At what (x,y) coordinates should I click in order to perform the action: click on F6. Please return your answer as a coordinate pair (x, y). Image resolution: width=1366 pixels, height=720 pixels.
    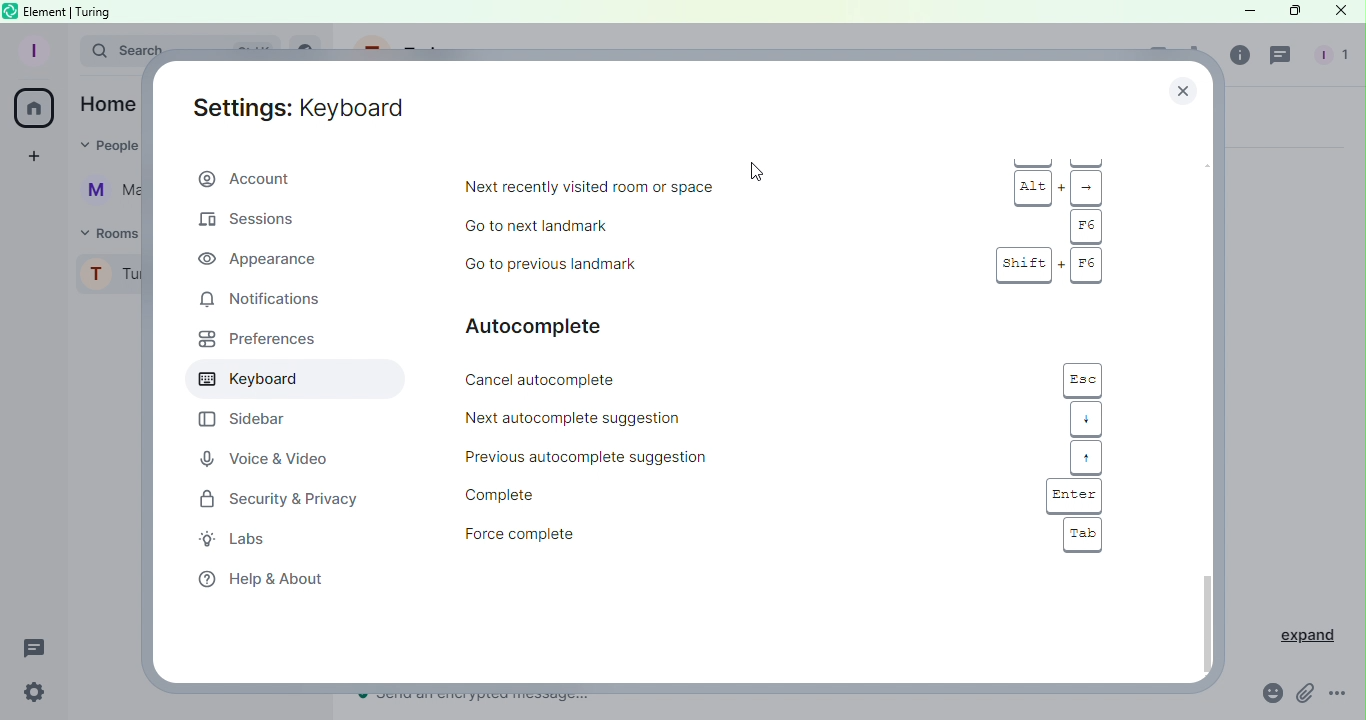
    Looking at the image, I should click on (1085, 226).